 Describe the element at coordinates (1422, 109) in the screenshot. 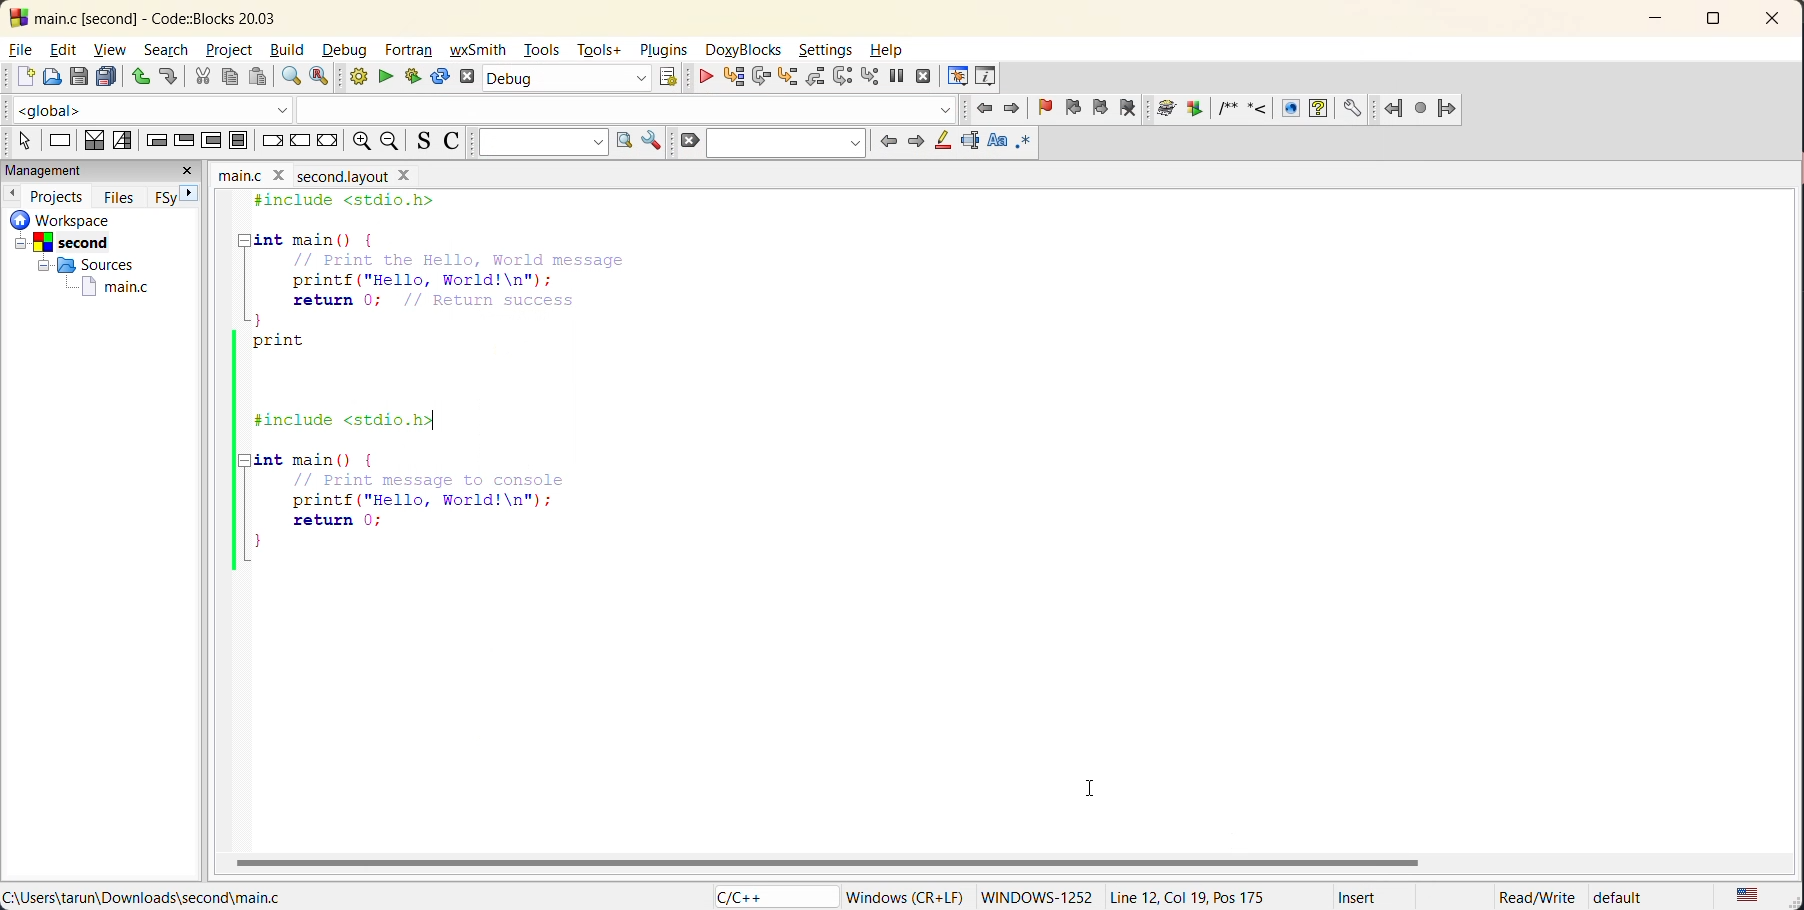

I see `last jump` at that location.